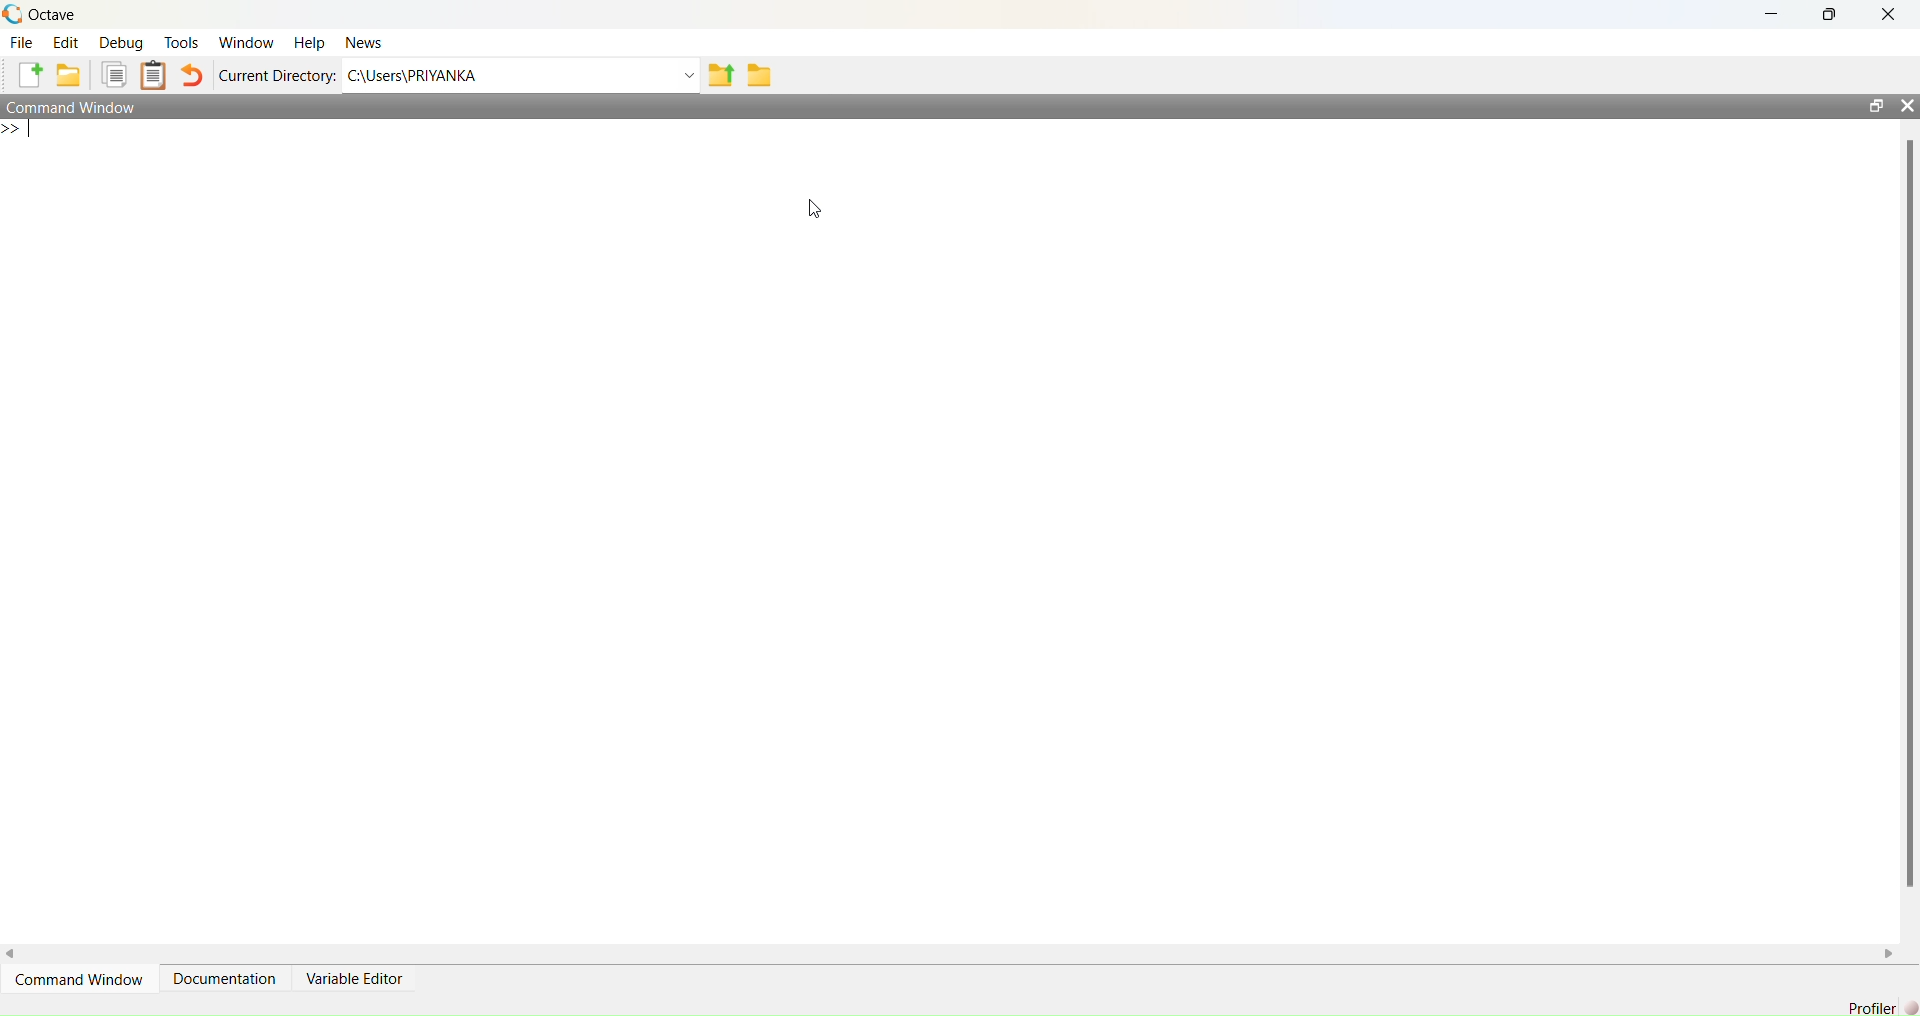 This screenshot has width=1920, height=1016. I want to click on Drop-down , so click(690, 75).